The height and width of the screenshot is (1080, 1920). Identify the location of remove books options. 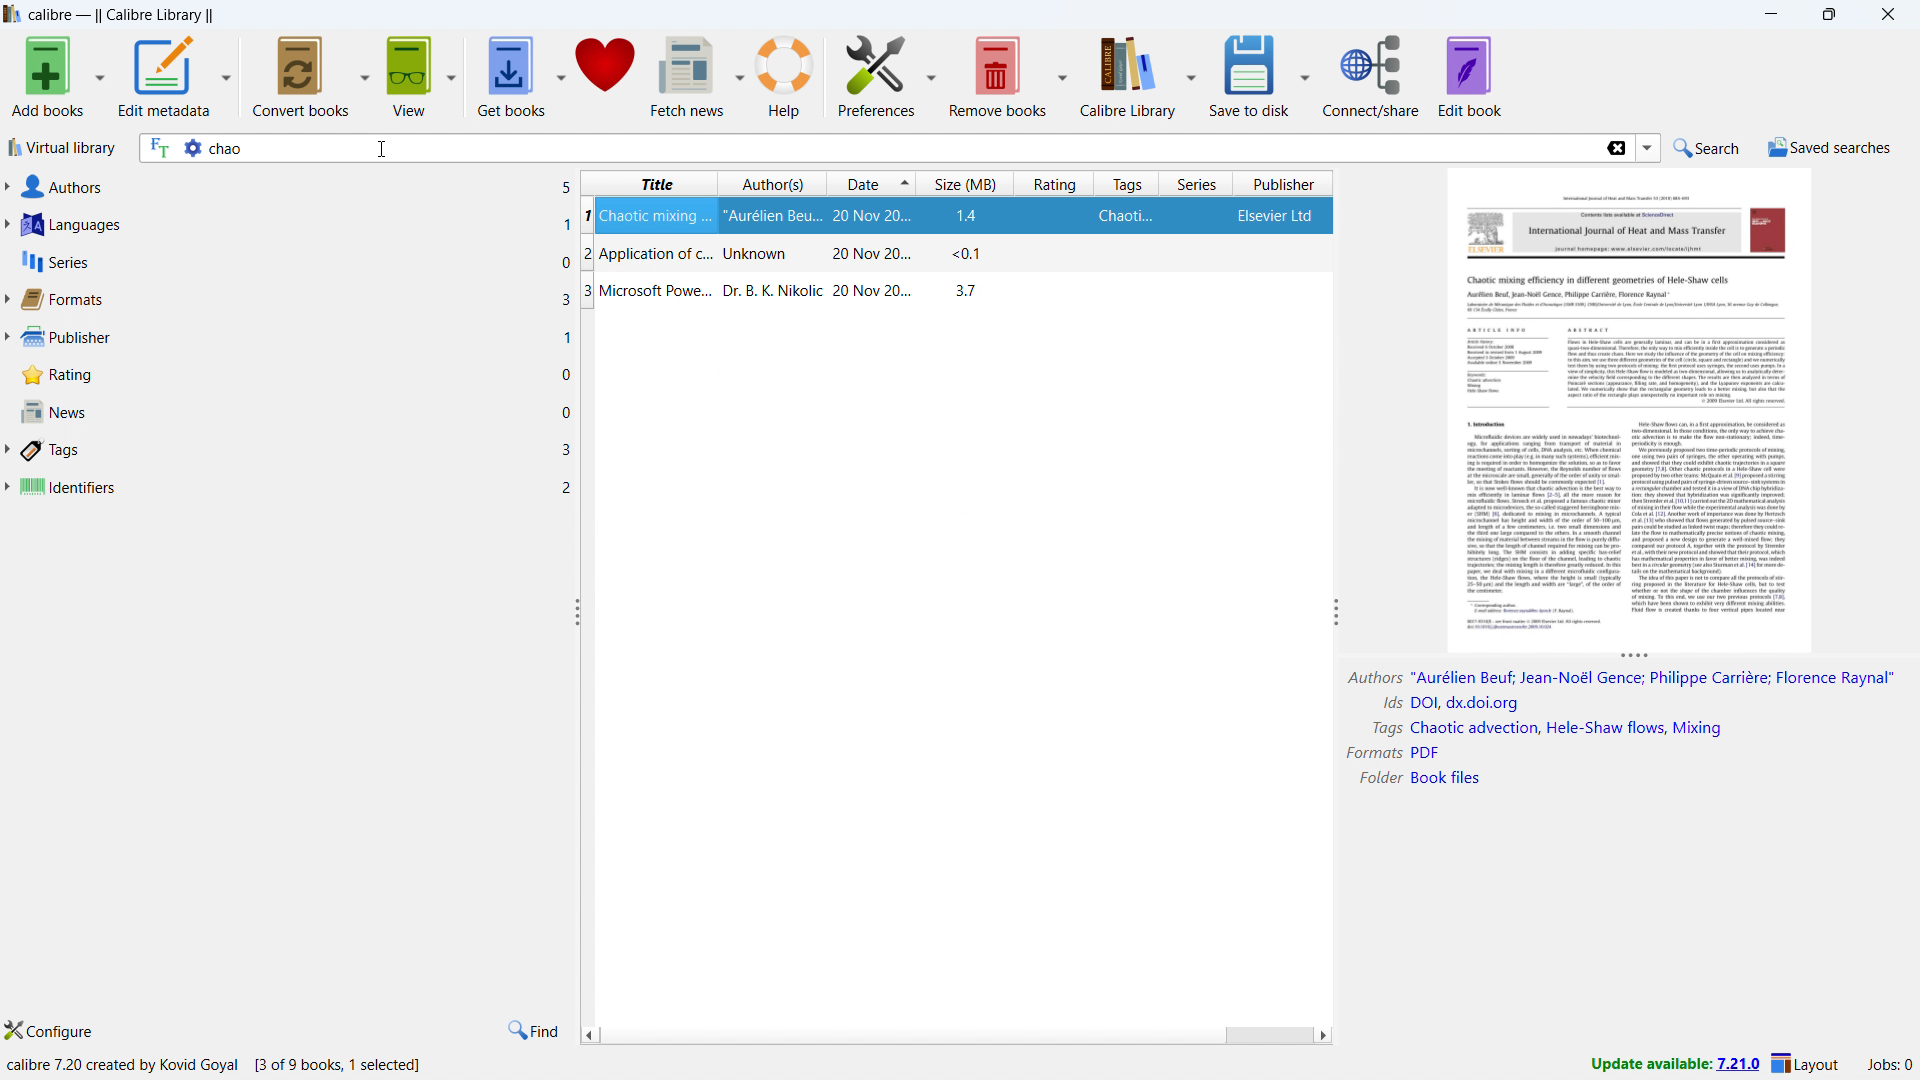
(1064, 75).